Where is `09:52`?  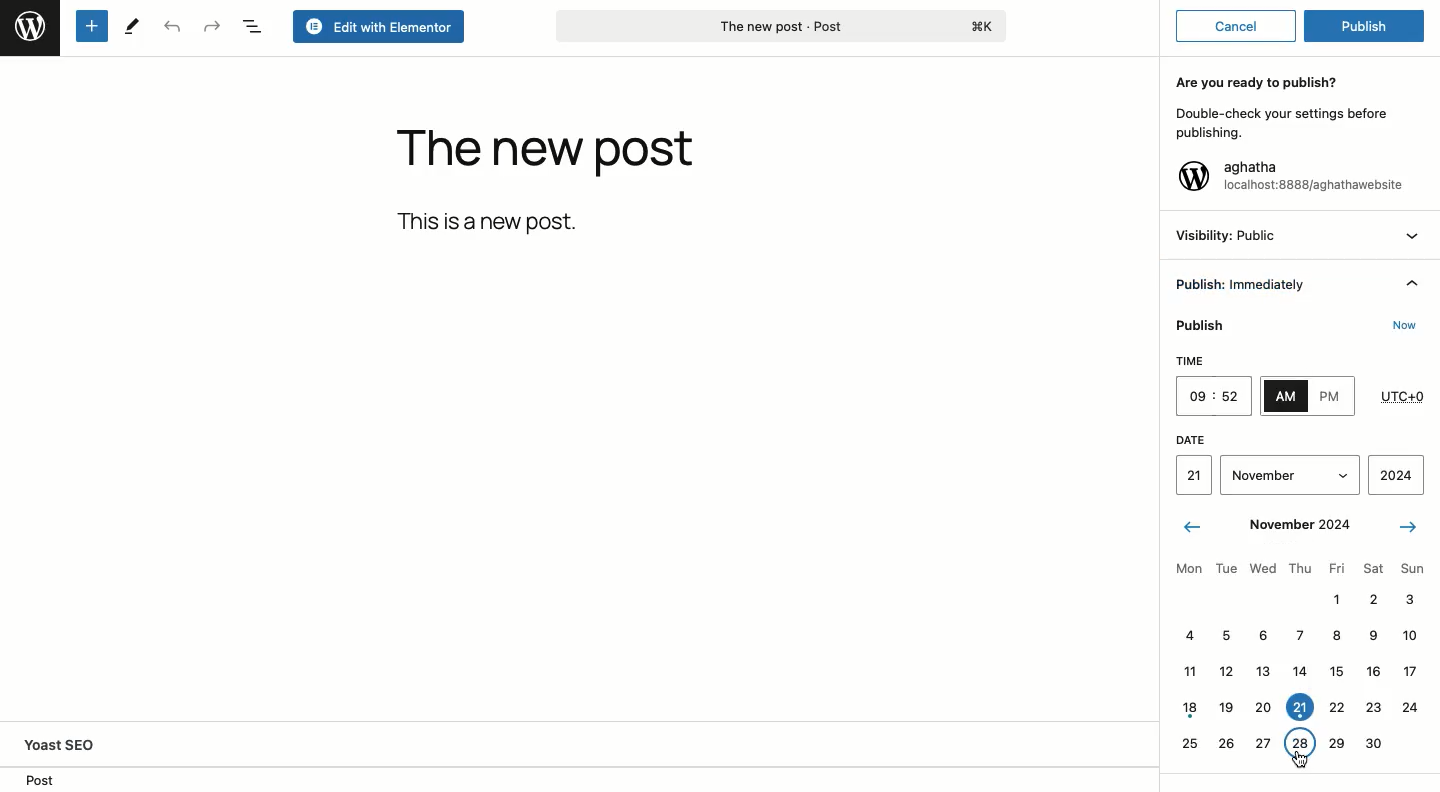 09:52 is located at coordinates (1217, 396).